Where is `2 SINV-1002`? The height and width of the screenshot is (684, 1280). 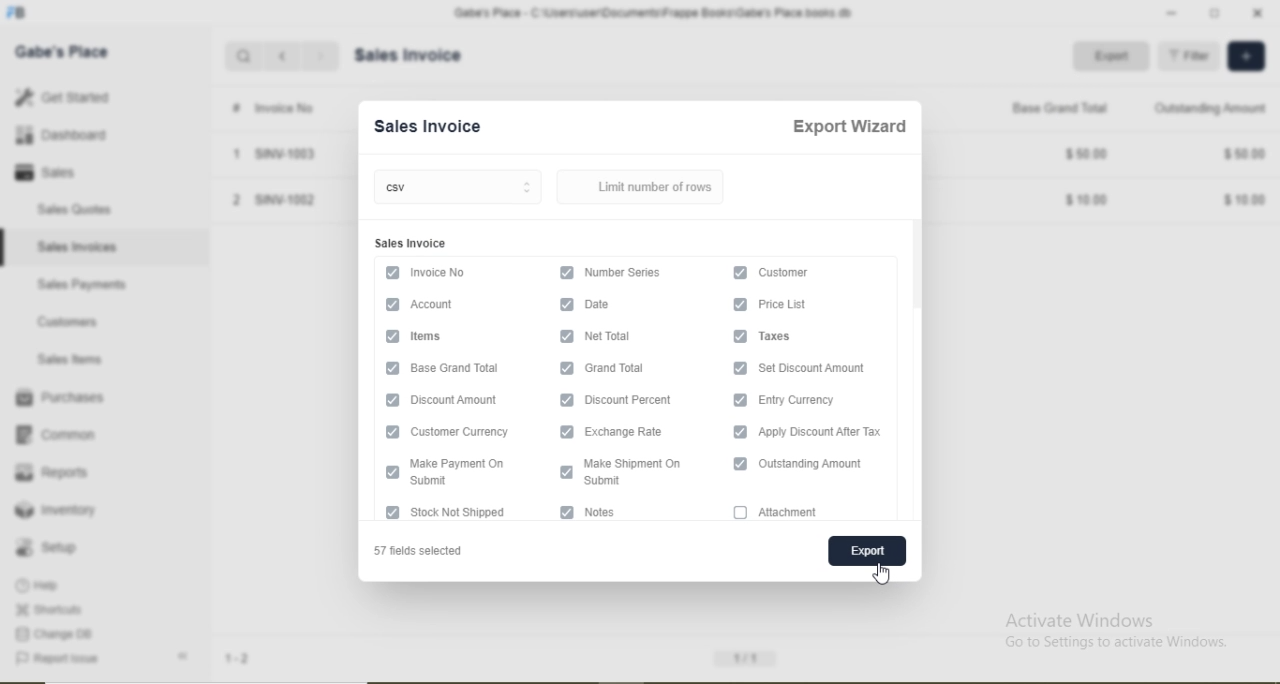 2 SINV-1002 is located at coordinates (273, 199).